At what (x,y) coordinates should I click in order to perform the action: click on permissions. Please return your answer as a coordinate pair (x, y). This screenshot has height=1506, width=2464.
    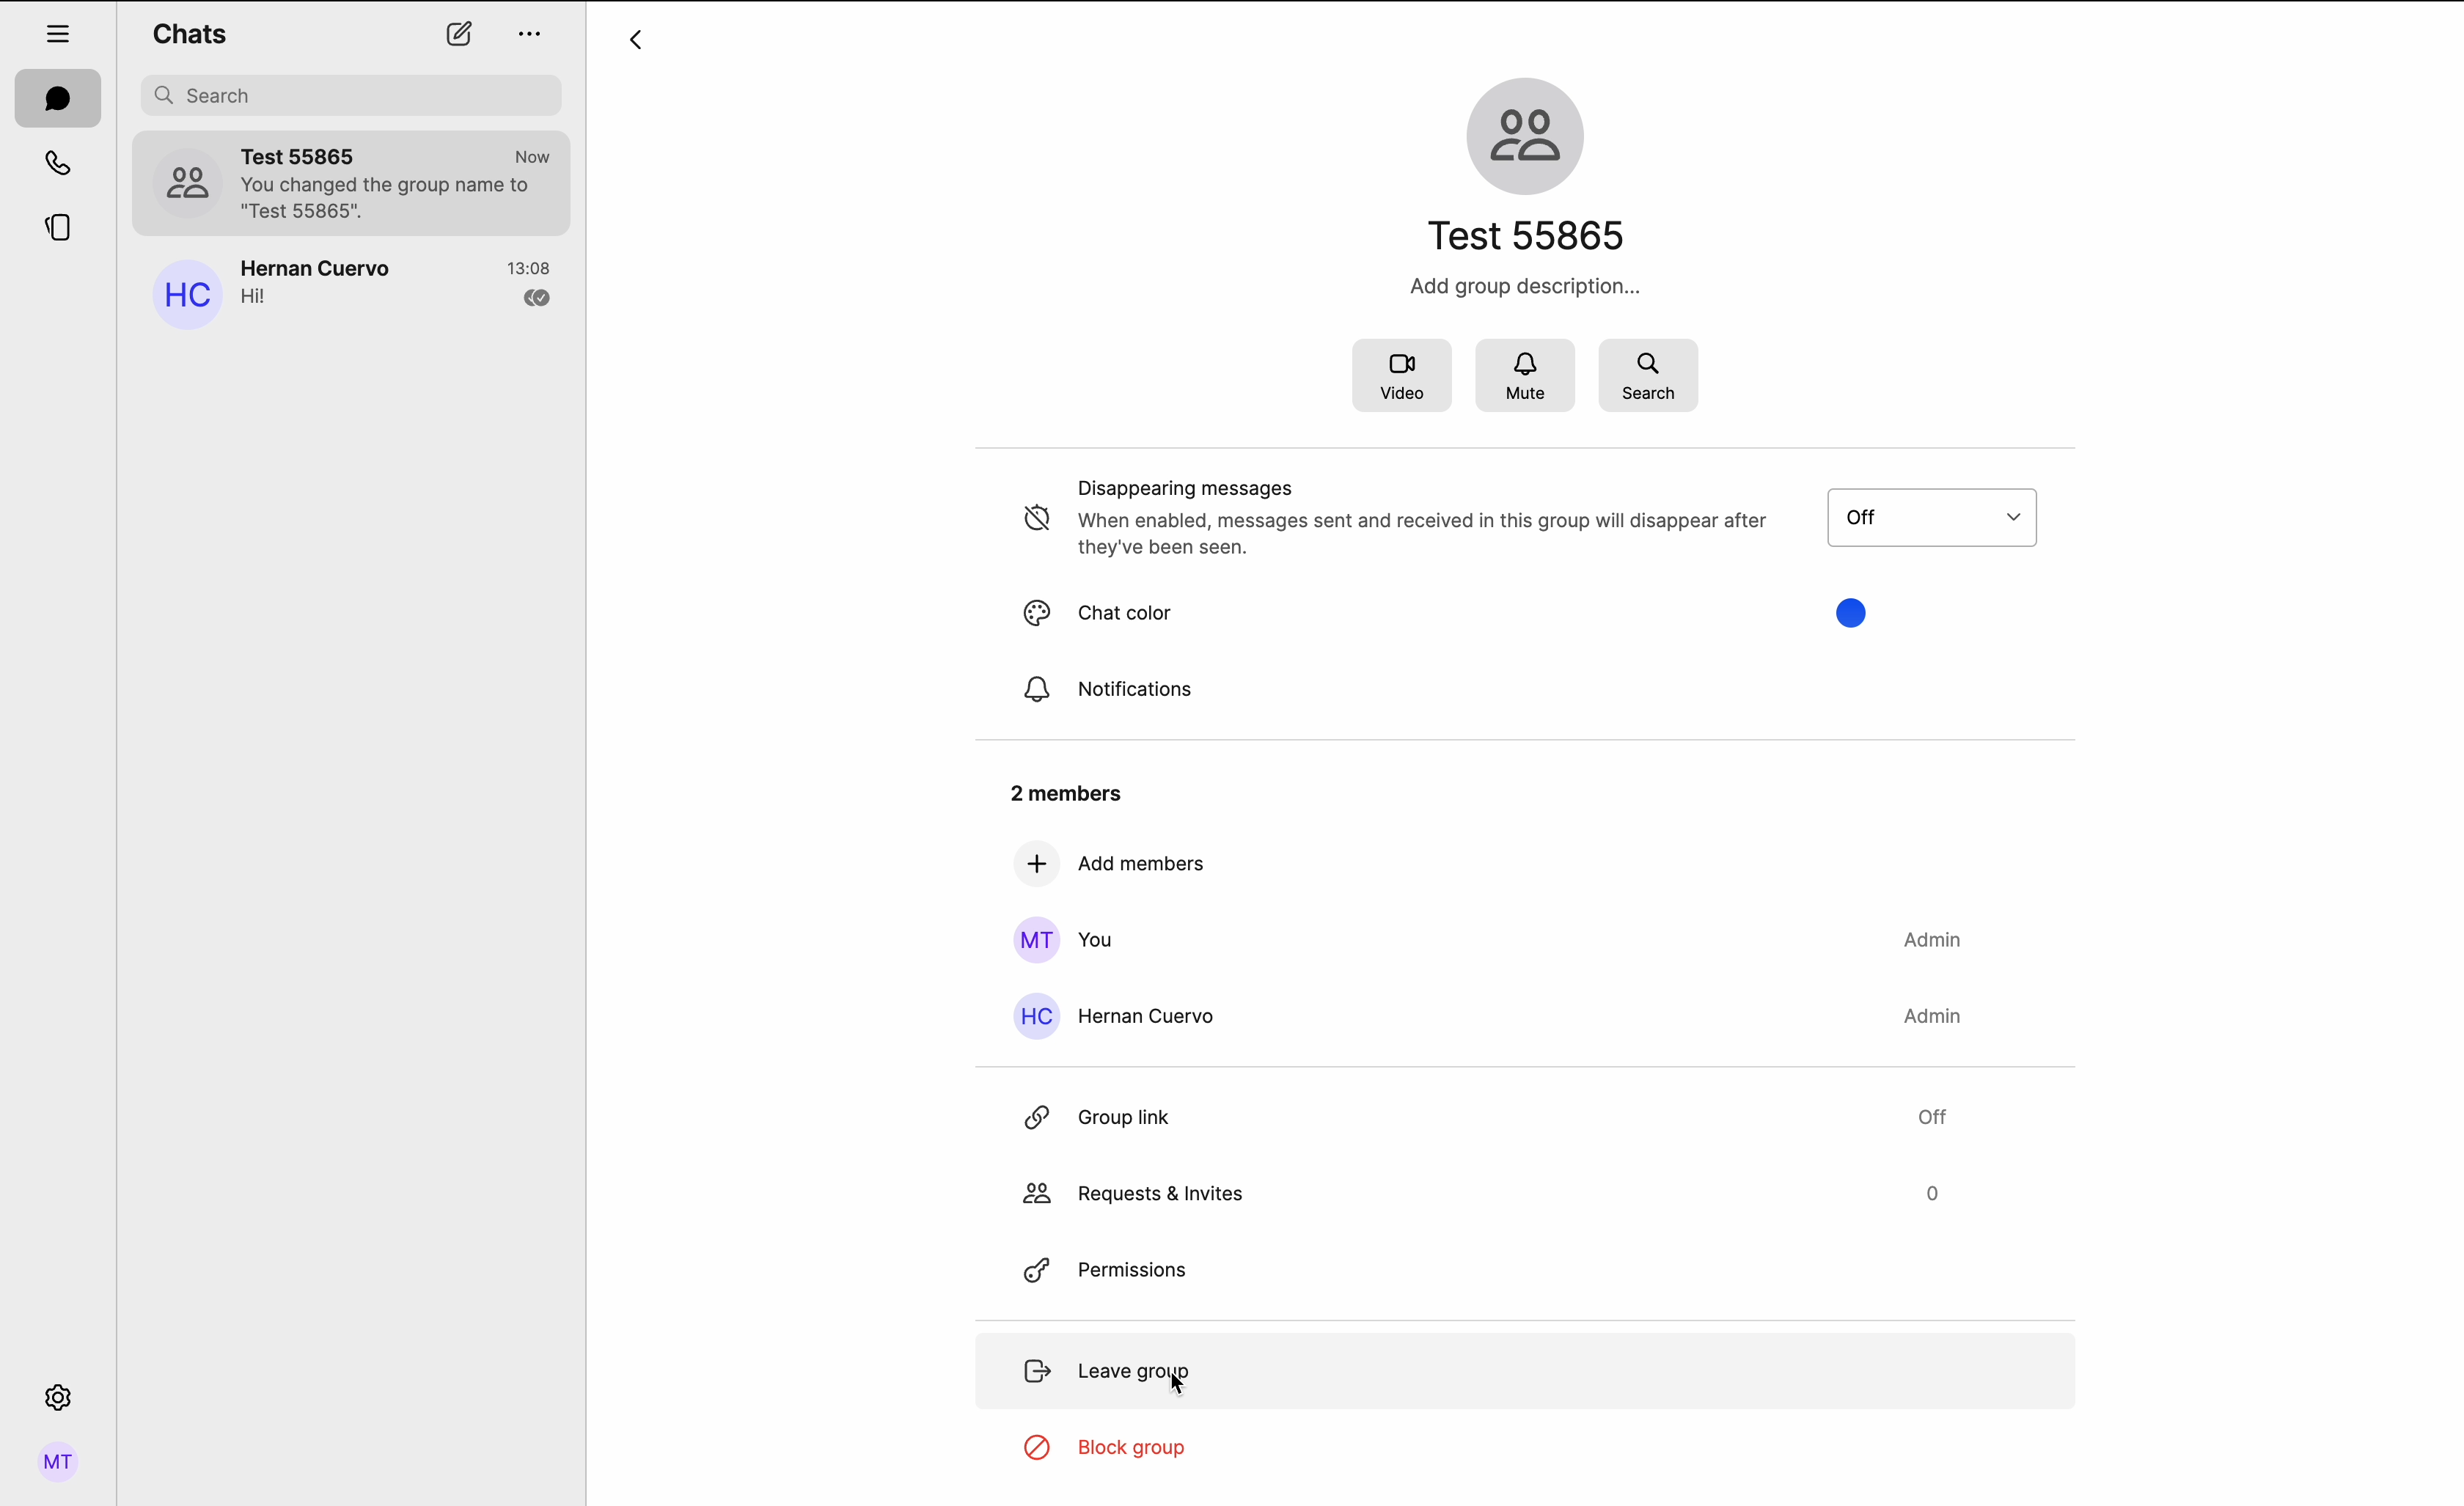
    Looking at the image, I should click on (1110, 1266).